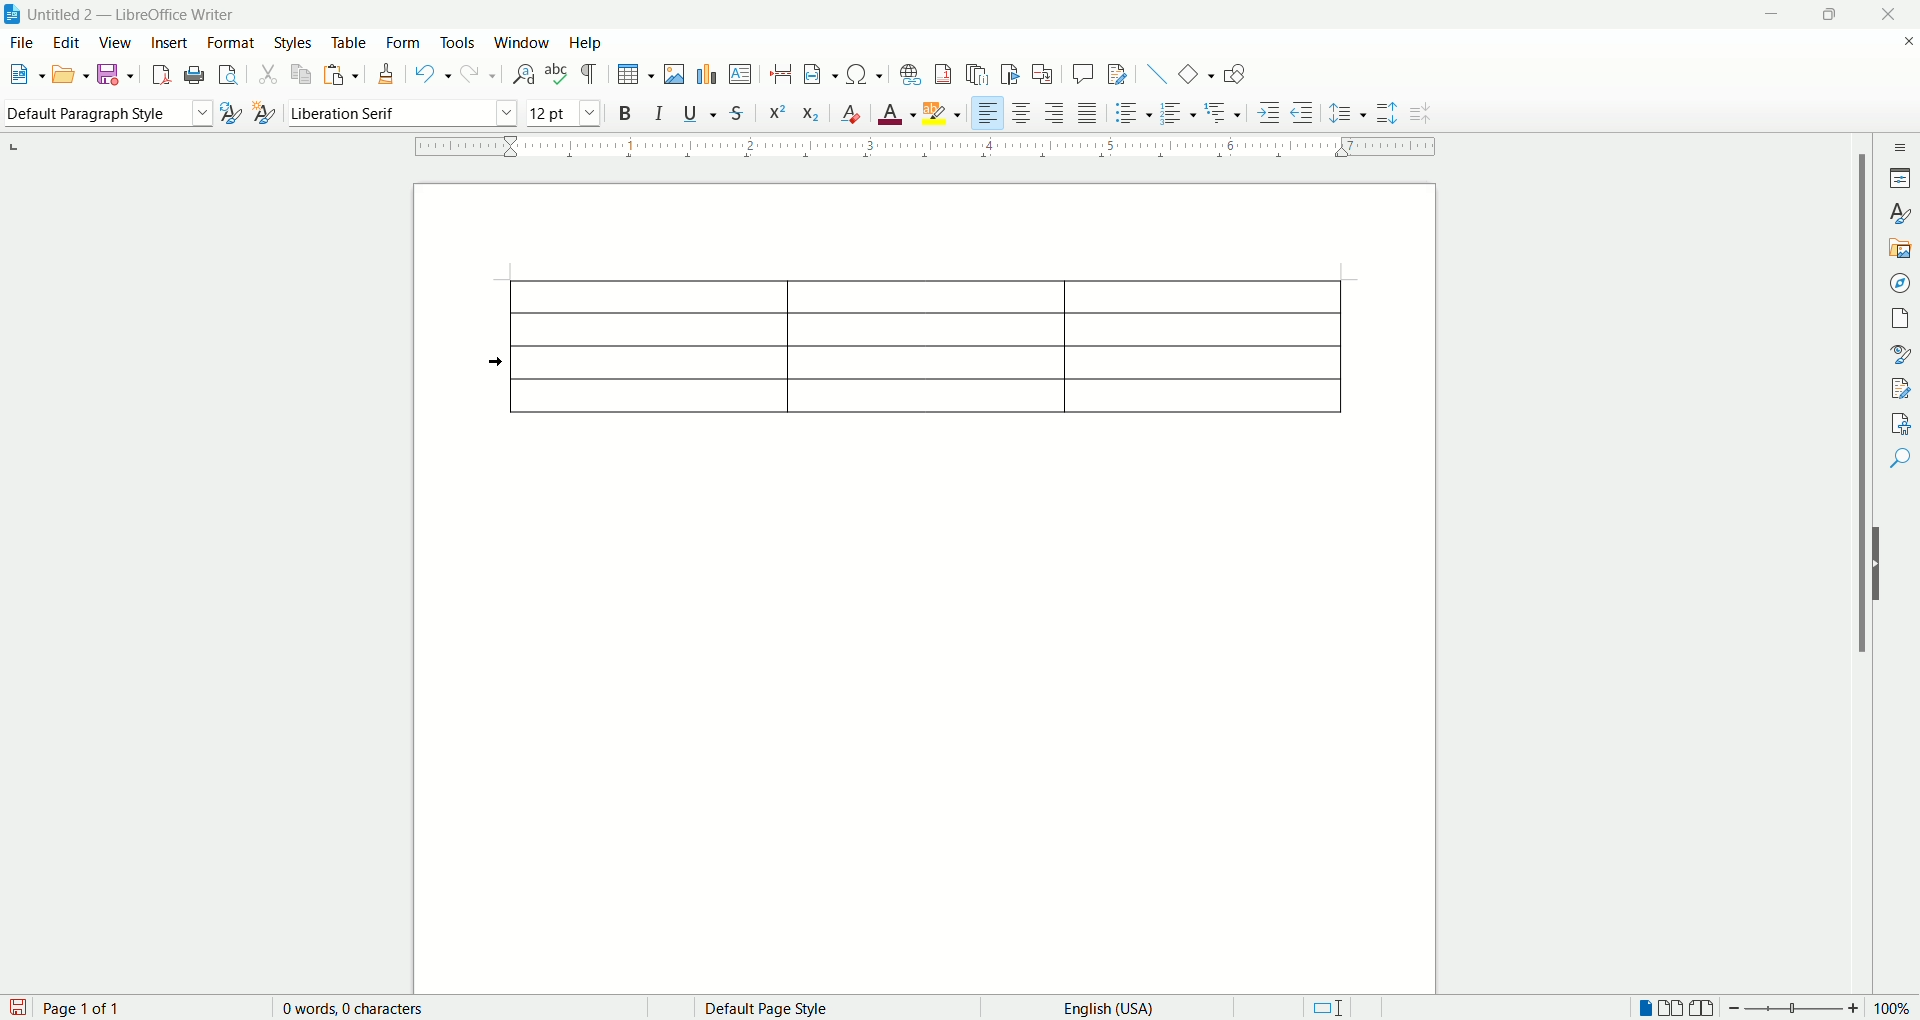 The height and width of the screenshot is (1020, 1920). What do you see at coordinates (1041, 75) in the screenshot?
I see `insert cross reference` at bounding box center [1041, 75].